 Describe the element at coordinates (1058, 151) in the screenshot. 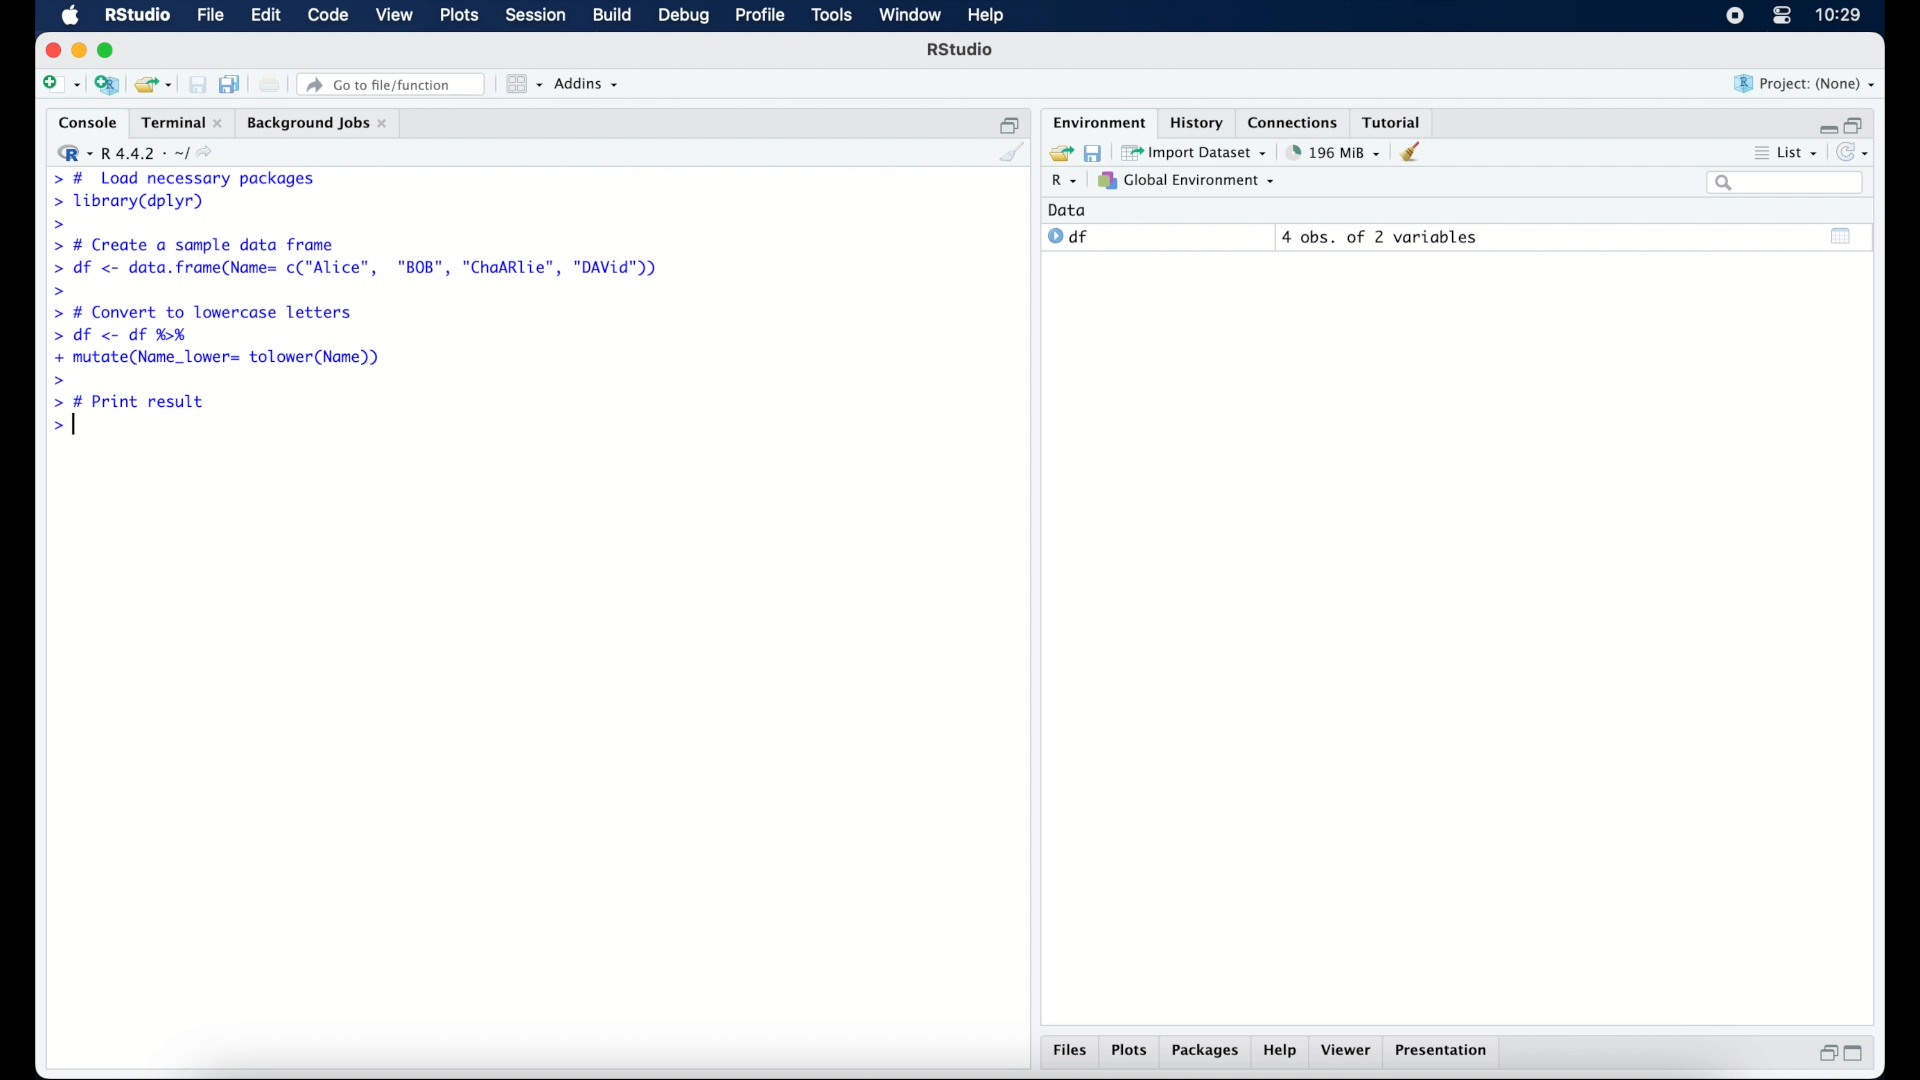

I see `load workspace` at that location.